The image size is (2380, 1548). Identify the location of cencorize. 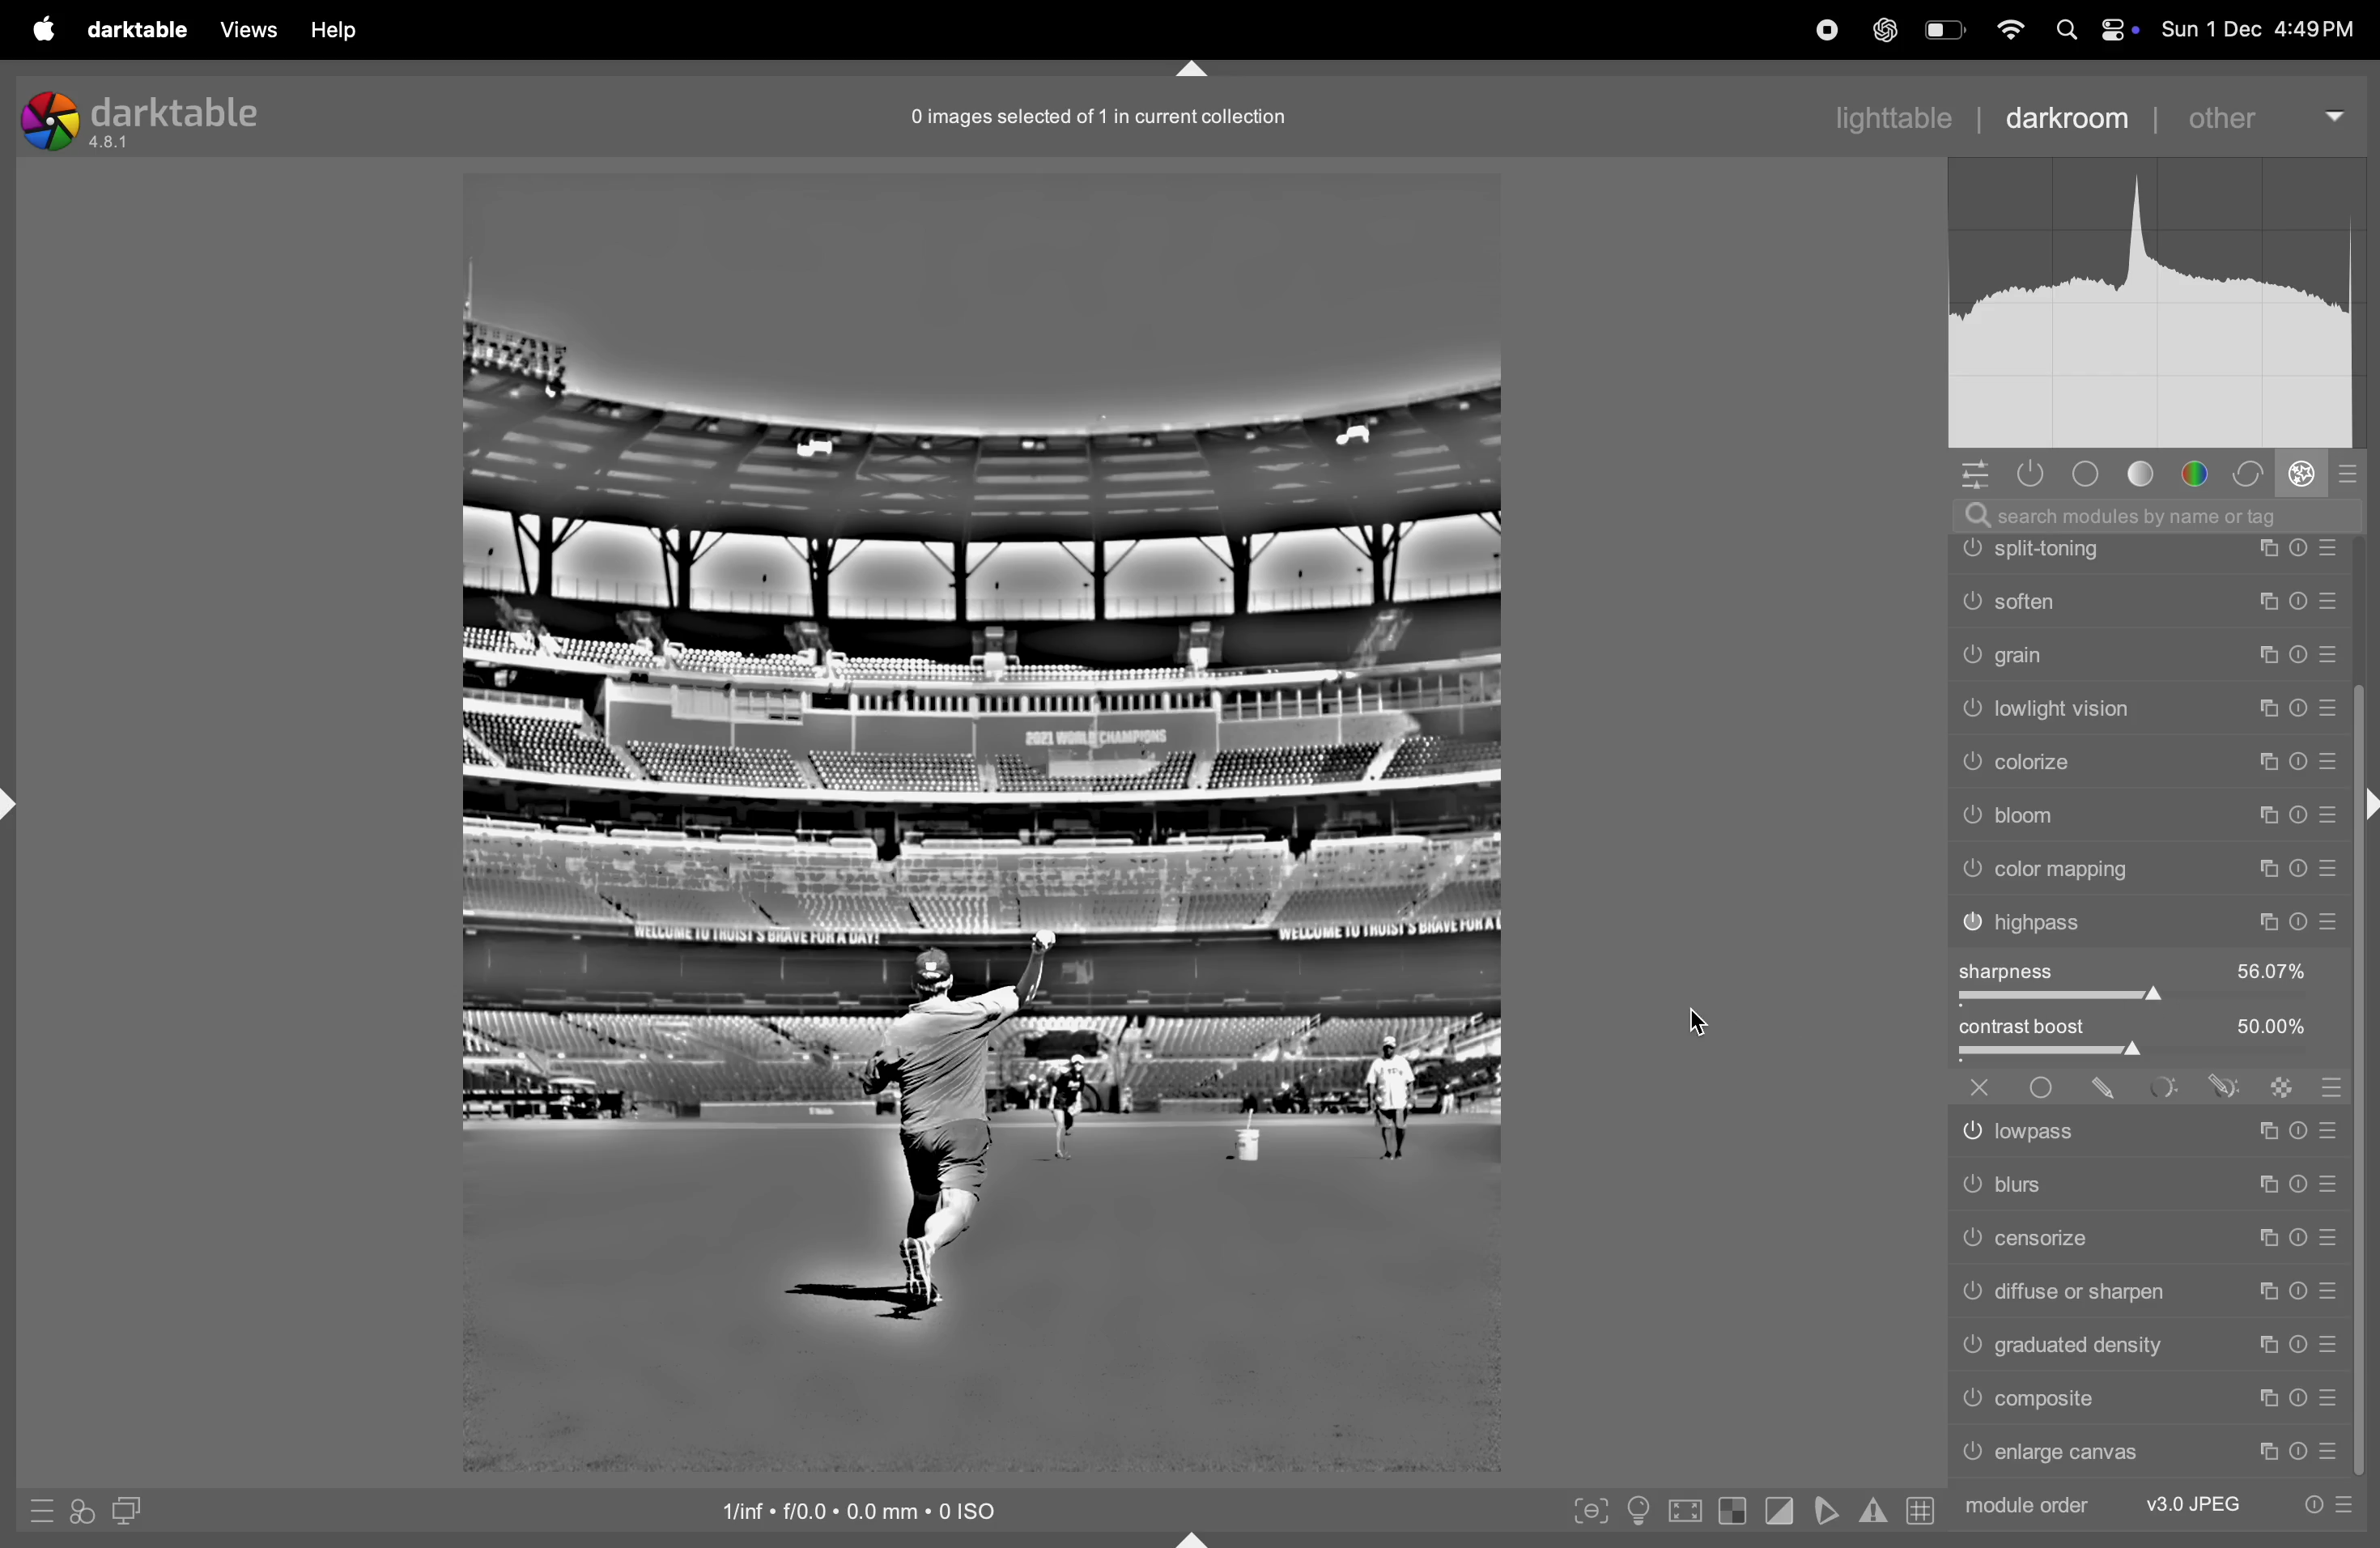
(2145, 1237).